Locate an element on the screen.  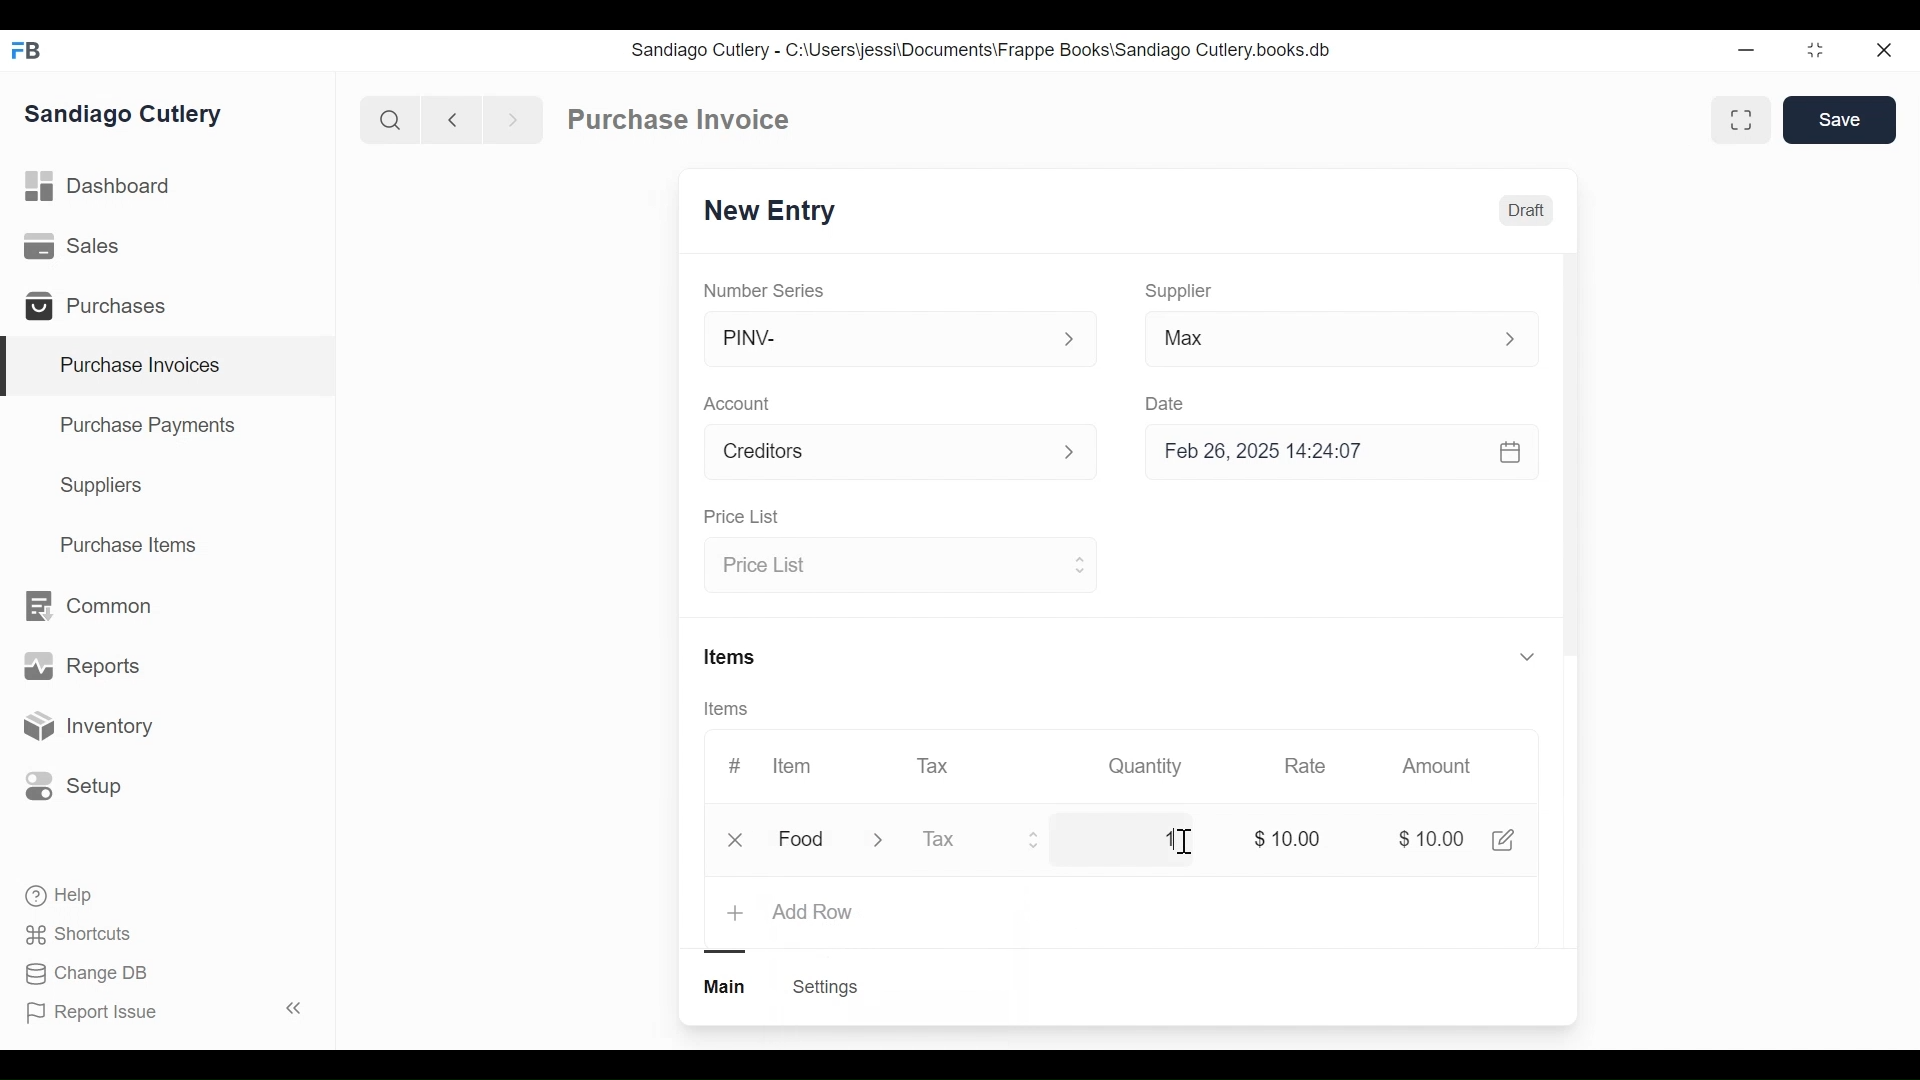
Sandiago Cutlery - C:\Users\jessi\Documents\Frappe Books\Sandiago Cutlery.books.db is located at coordinates (982, 50).